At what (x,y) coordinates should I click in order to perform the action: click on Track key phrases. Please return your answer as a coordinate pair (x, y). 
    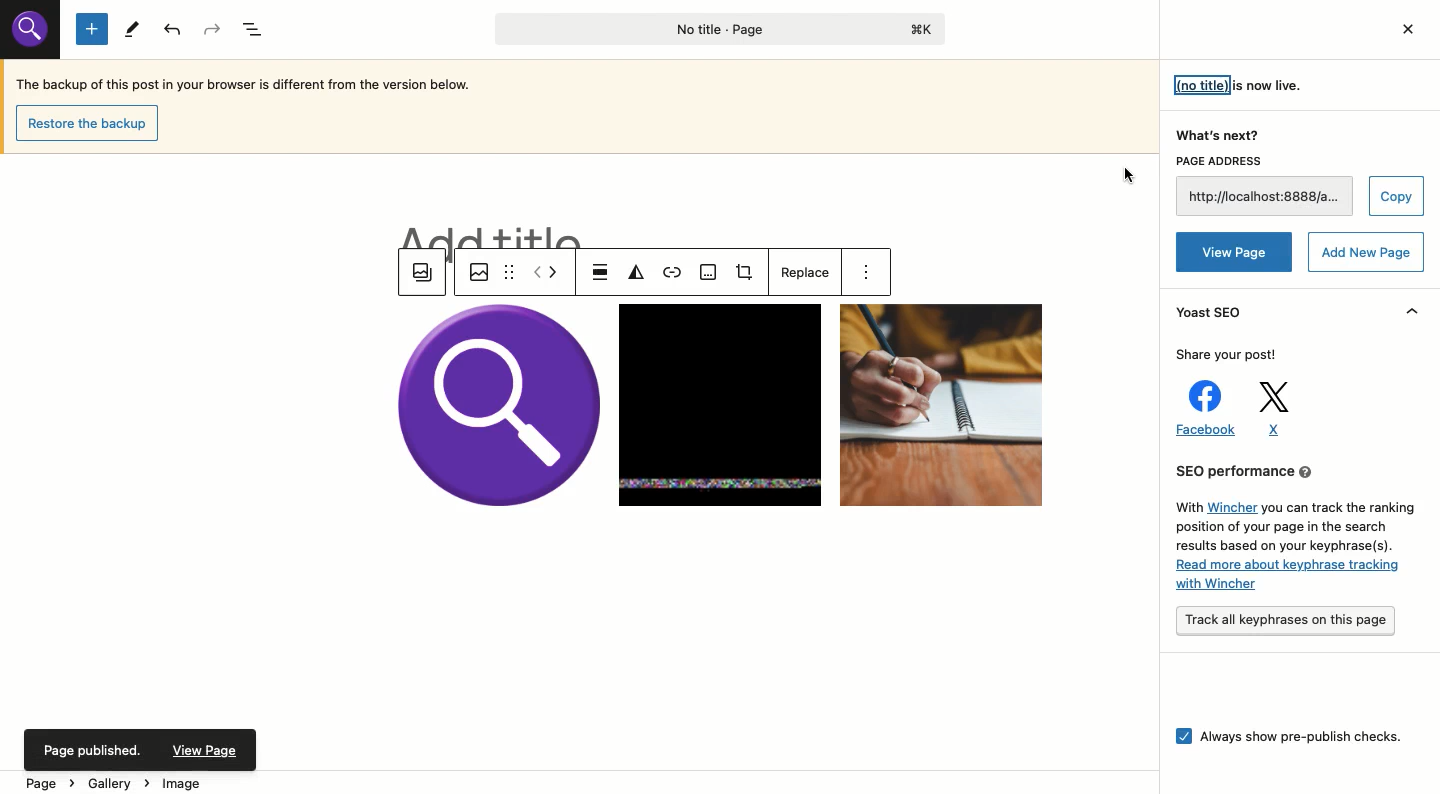
    Looking at the image, I should click on (1289, 621).